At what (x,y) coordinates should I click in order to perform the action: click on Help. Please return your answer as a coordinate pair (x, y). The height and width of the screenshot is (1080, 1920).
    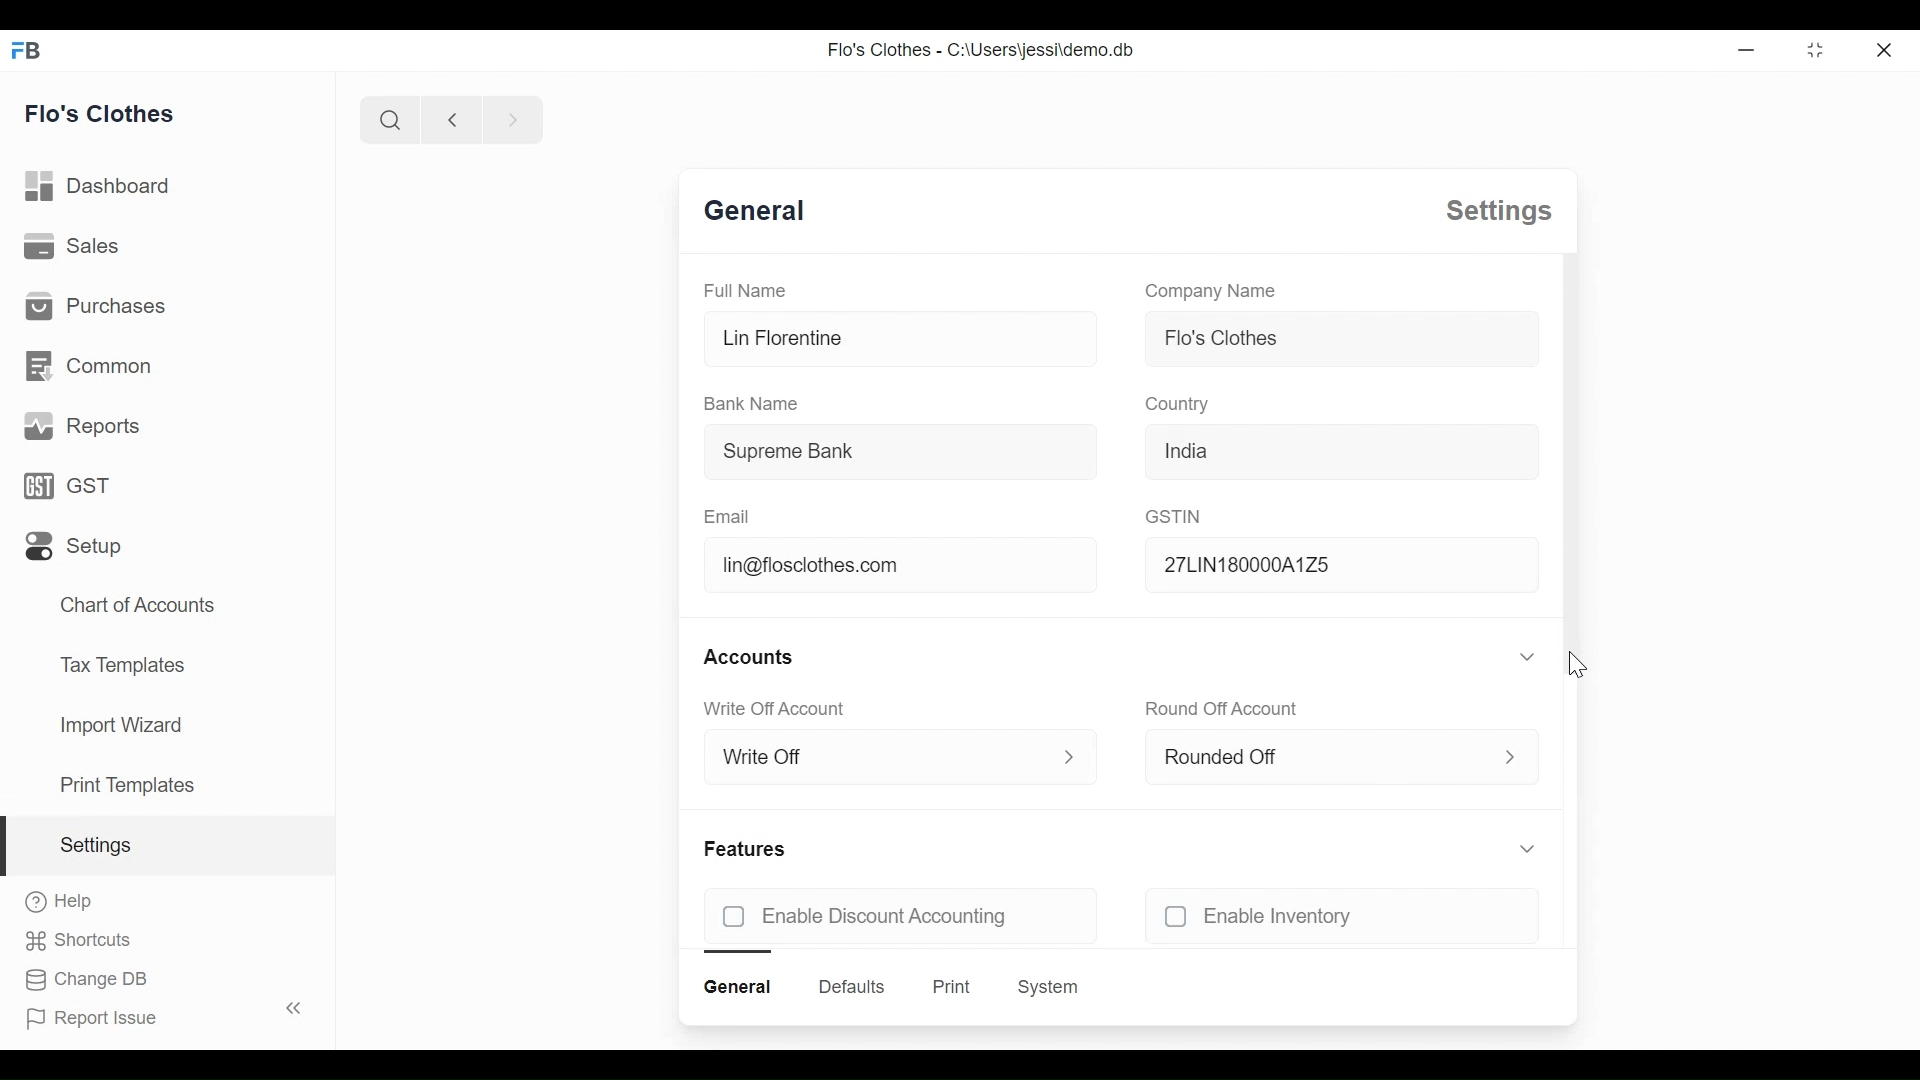
    Looking at the image, I should click on (60, 903).